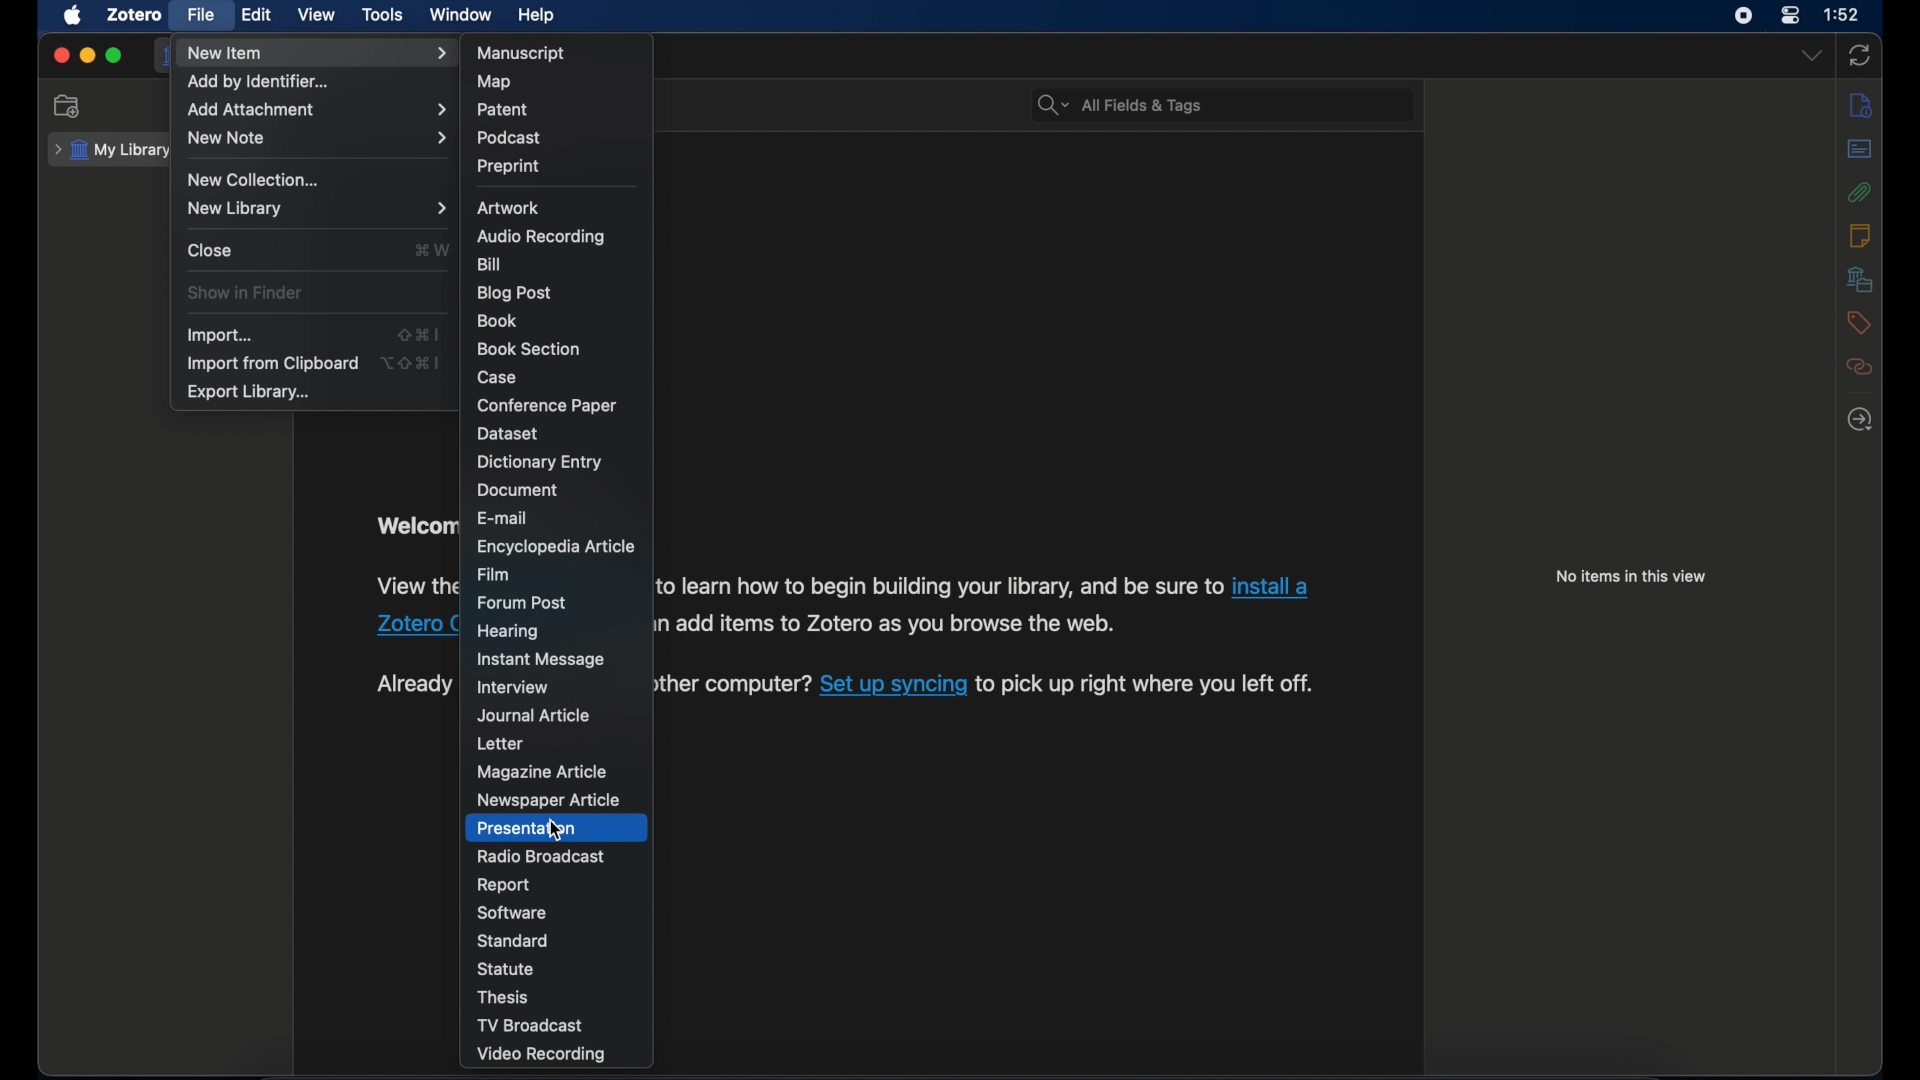 This screenshot has height=1080, width=1920. Describe the element at coordinates (1272, 585) in the screenshot. I see `install a` at that location.